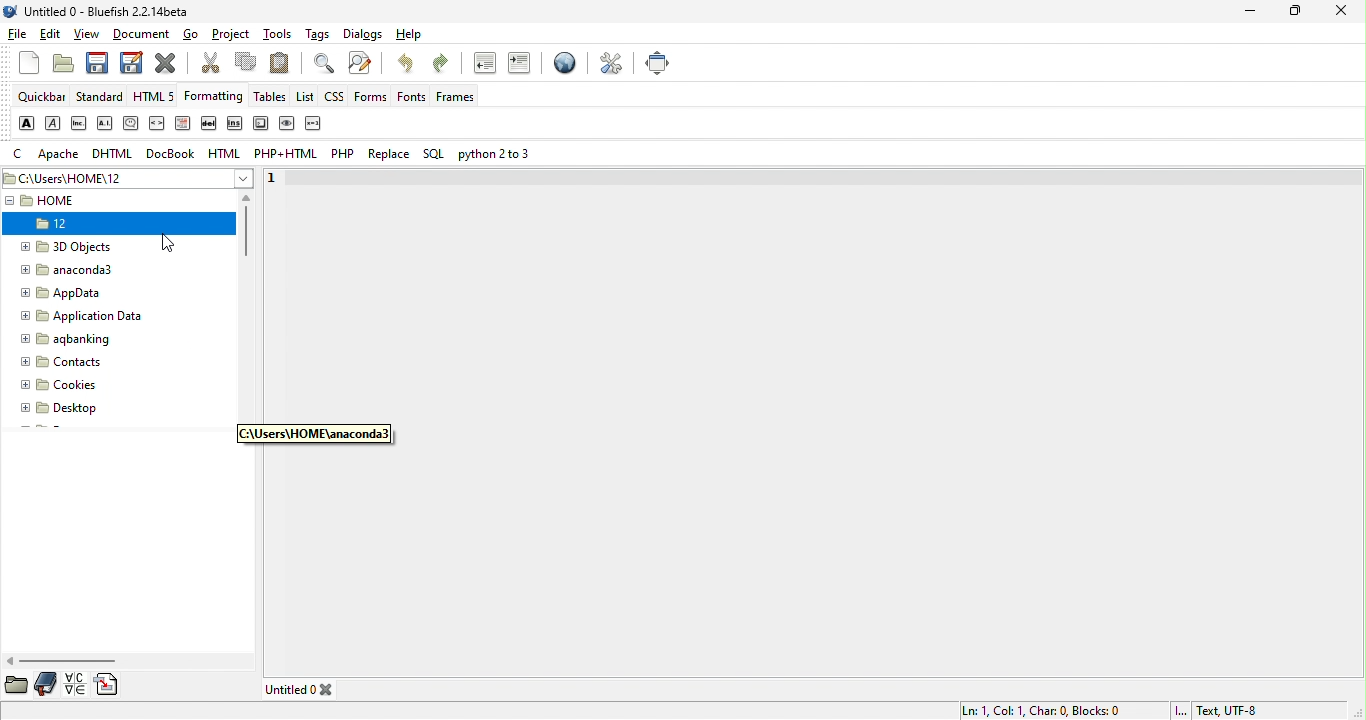 The width and height of the screenshot is (1366, 720). Describe the element at coordinates (128, 177) in the screenshot. I see `c\users\home\12` at that location.